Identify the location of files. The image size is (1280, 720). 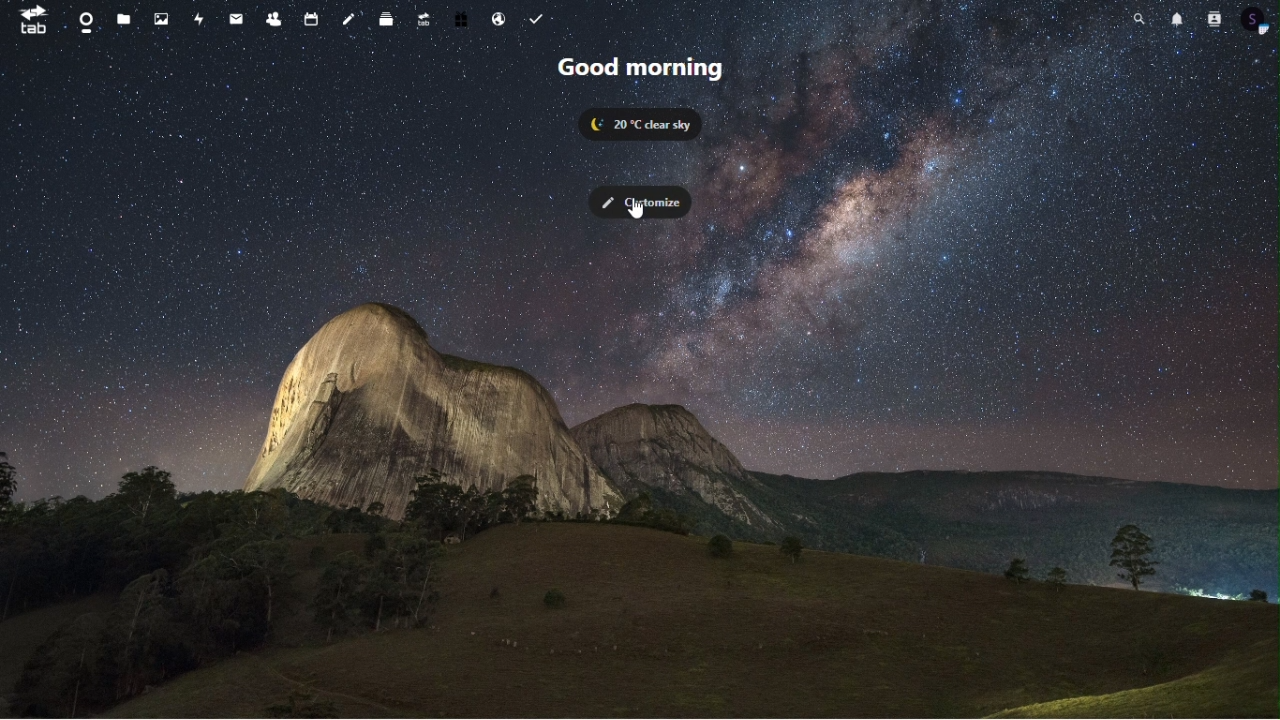
(123, 20).